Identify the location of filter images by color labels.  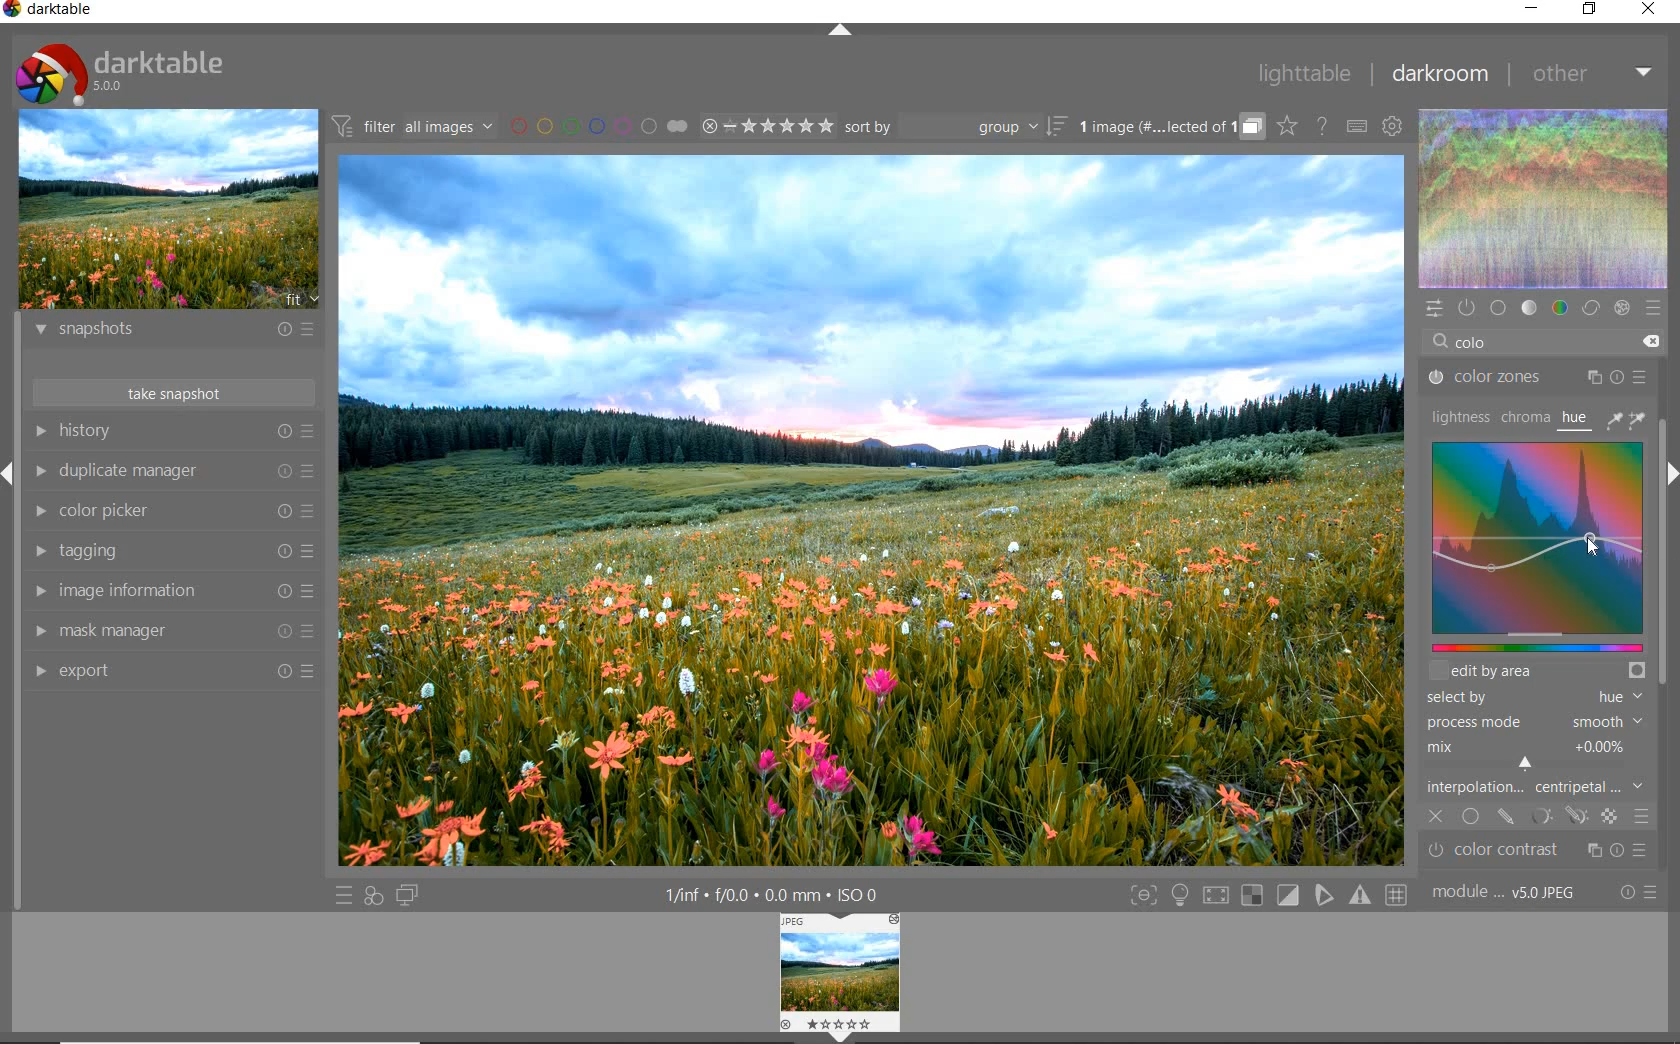
(597, 126).